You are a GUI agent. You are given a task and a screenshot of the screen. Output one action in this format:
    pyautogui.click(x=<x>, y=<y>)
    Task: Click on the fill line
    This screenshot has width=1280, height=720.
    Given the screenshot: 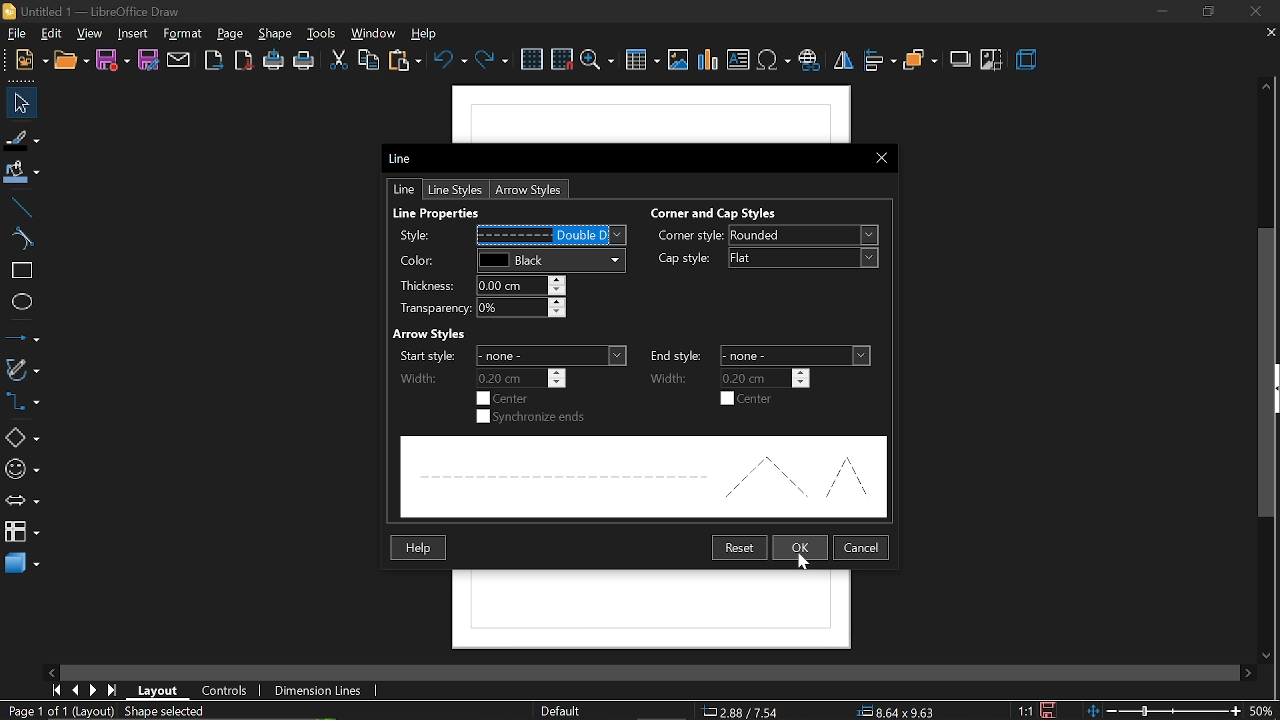 What is the action you would take?
    pyautogui.click(x=21, y=137)
    